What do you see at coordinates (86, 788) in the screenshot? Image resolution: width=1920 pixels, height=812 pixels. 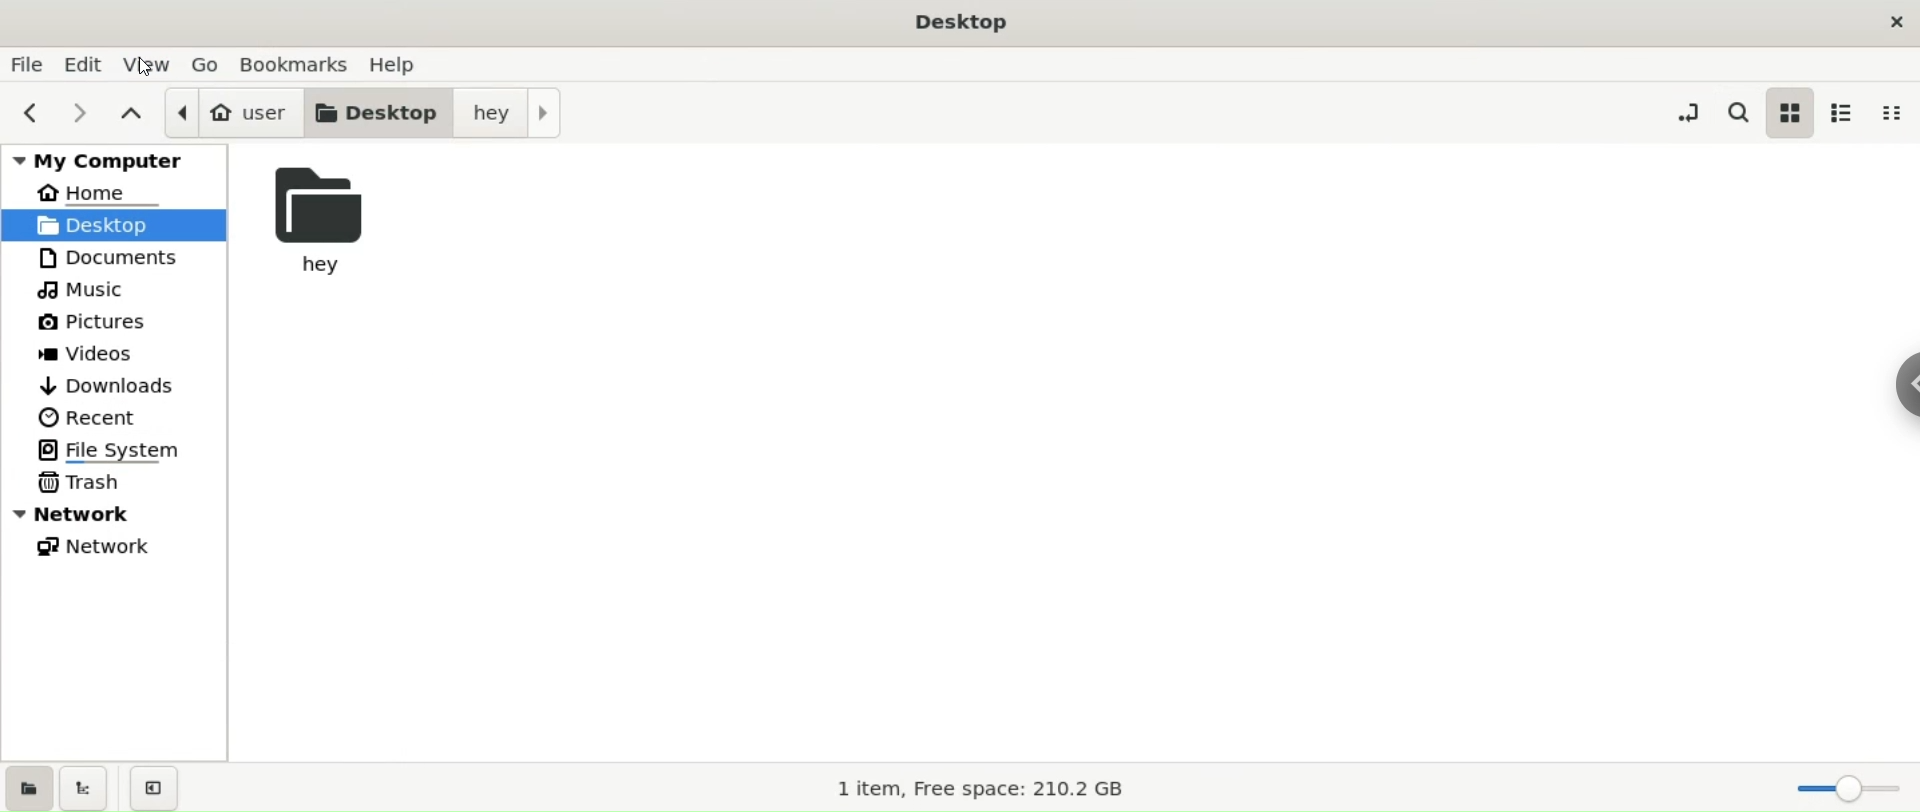 I see `show treeview` at bounding box center [86, 788].